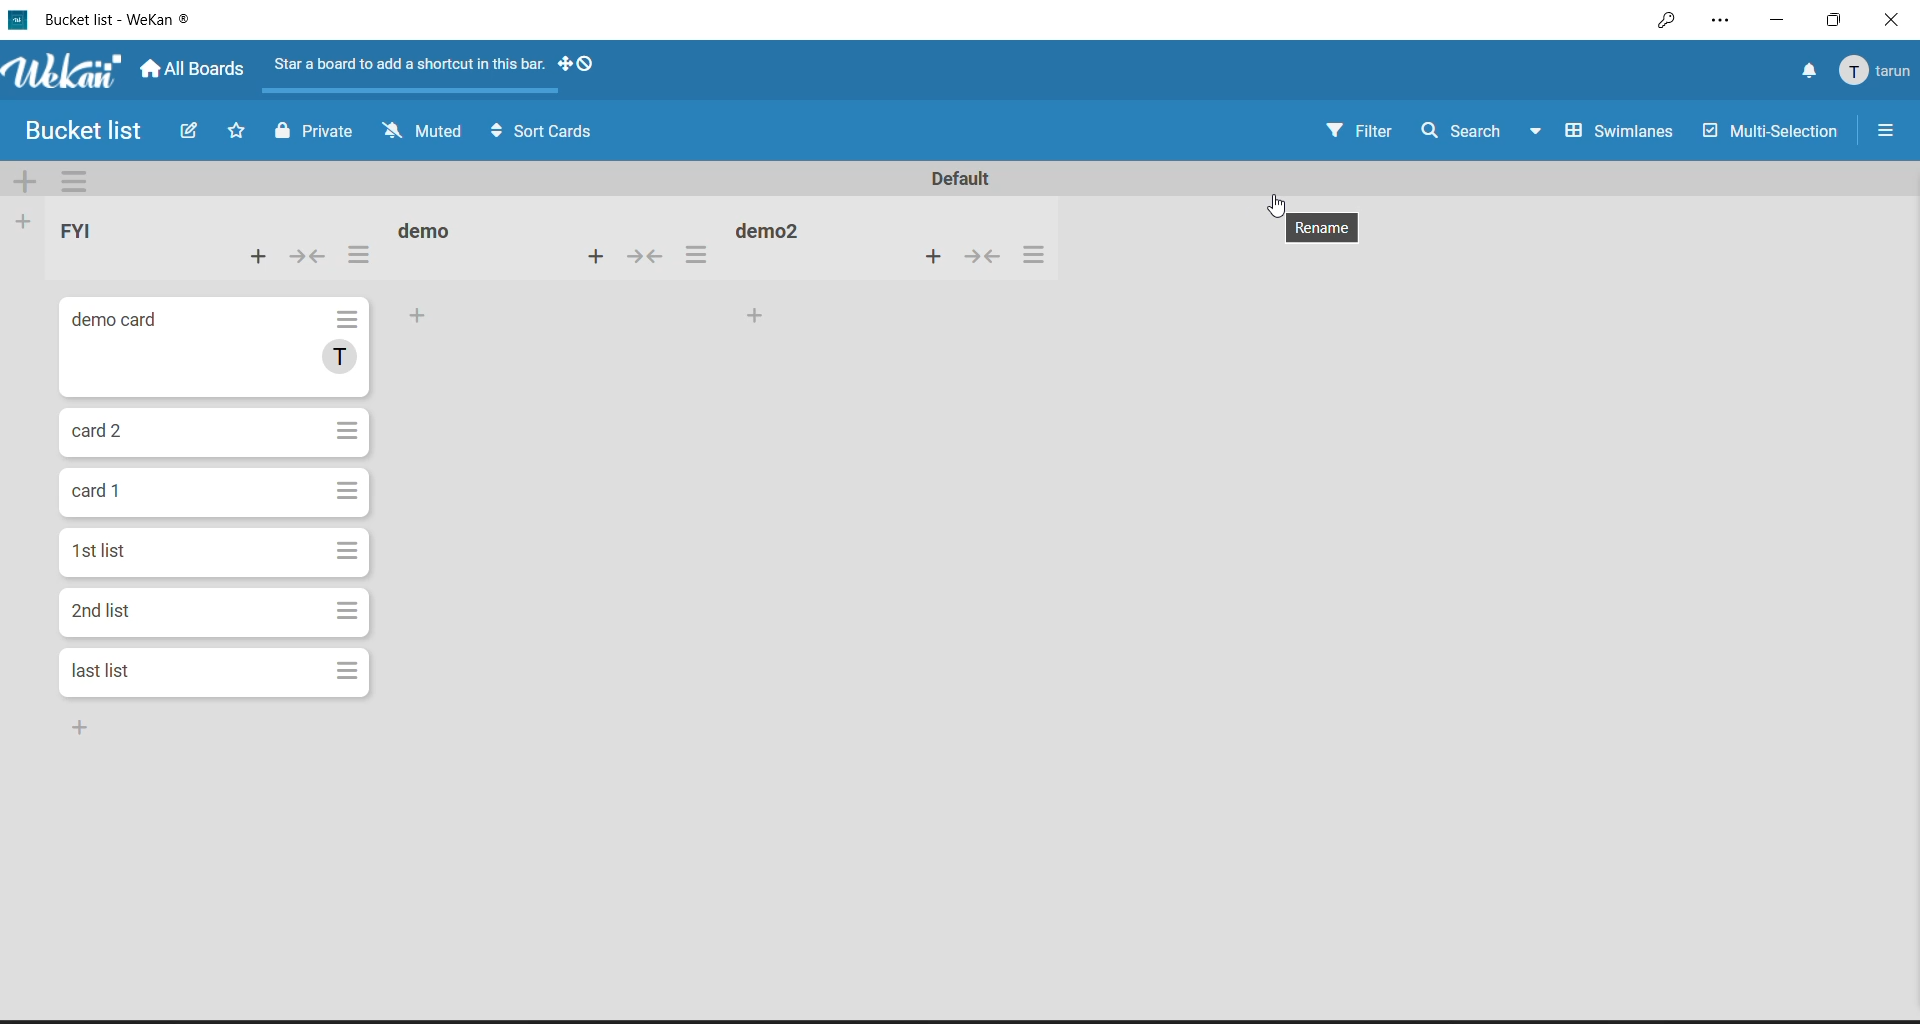 The height and width of the screenshot is (1024, 1920). What do you see at coordinates (76, 726) in the screenshot?
I see `card bottom list` at bounding box center [76, 726].